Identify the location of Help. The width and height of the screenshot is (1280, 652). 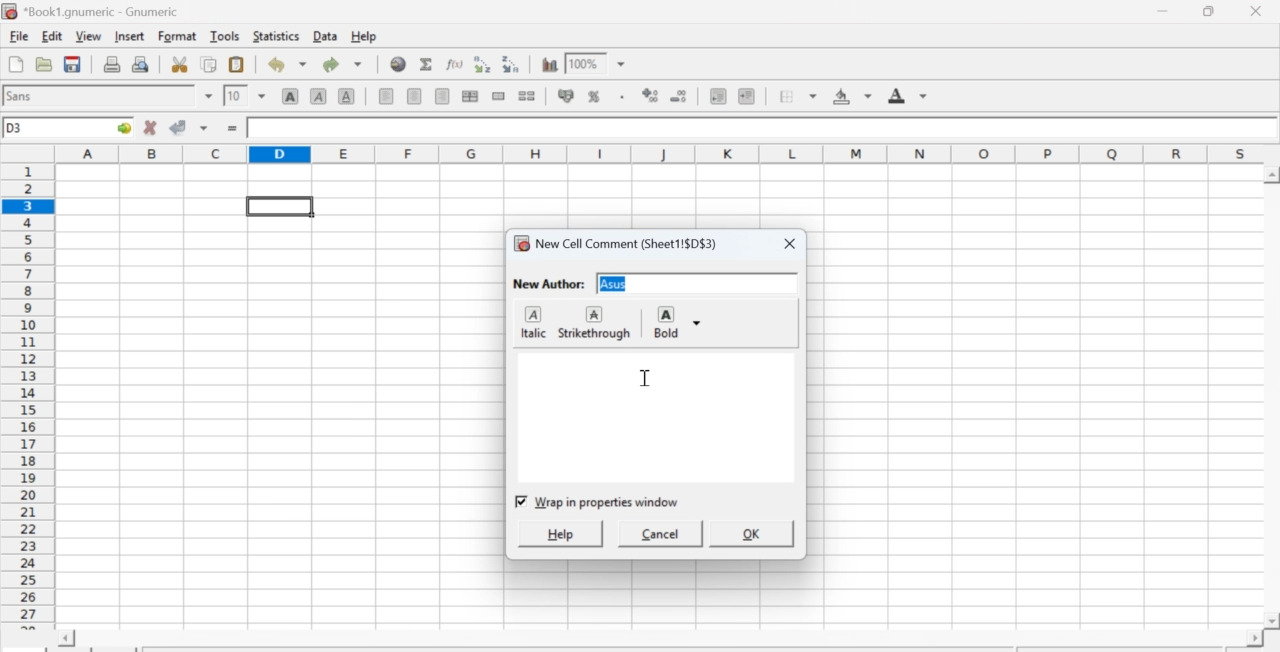
(363, 36).